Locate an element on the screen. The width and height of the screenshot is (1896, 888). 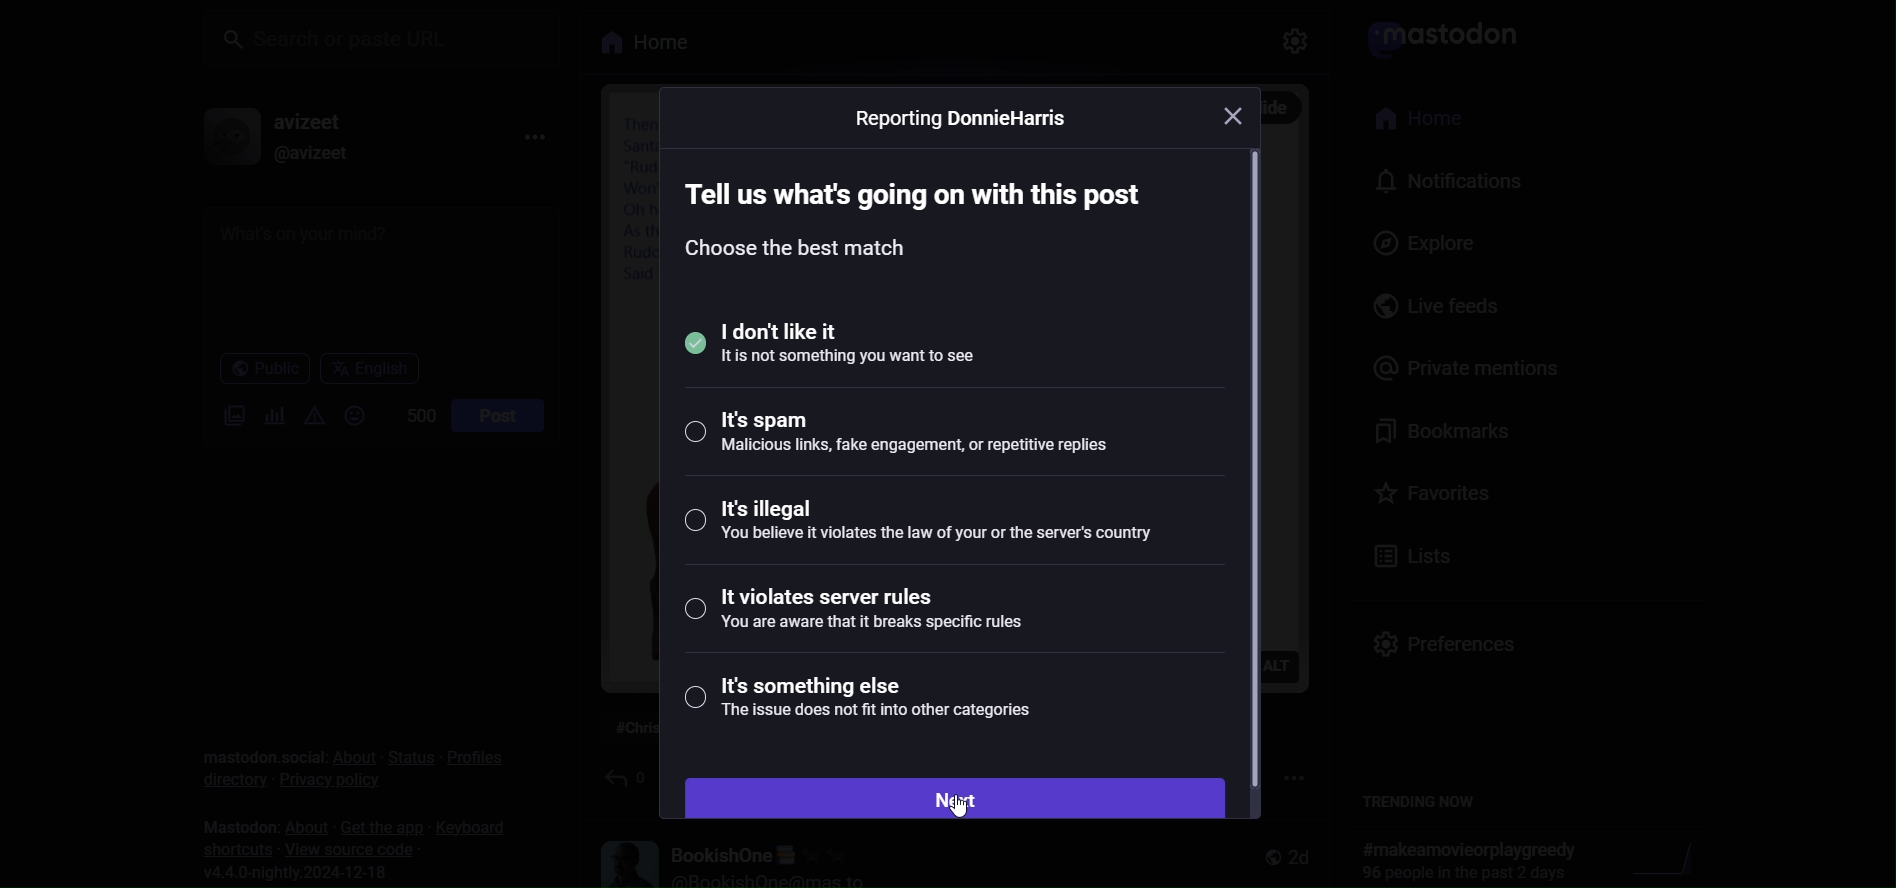
profile picture is located at coordinates (220, 137).